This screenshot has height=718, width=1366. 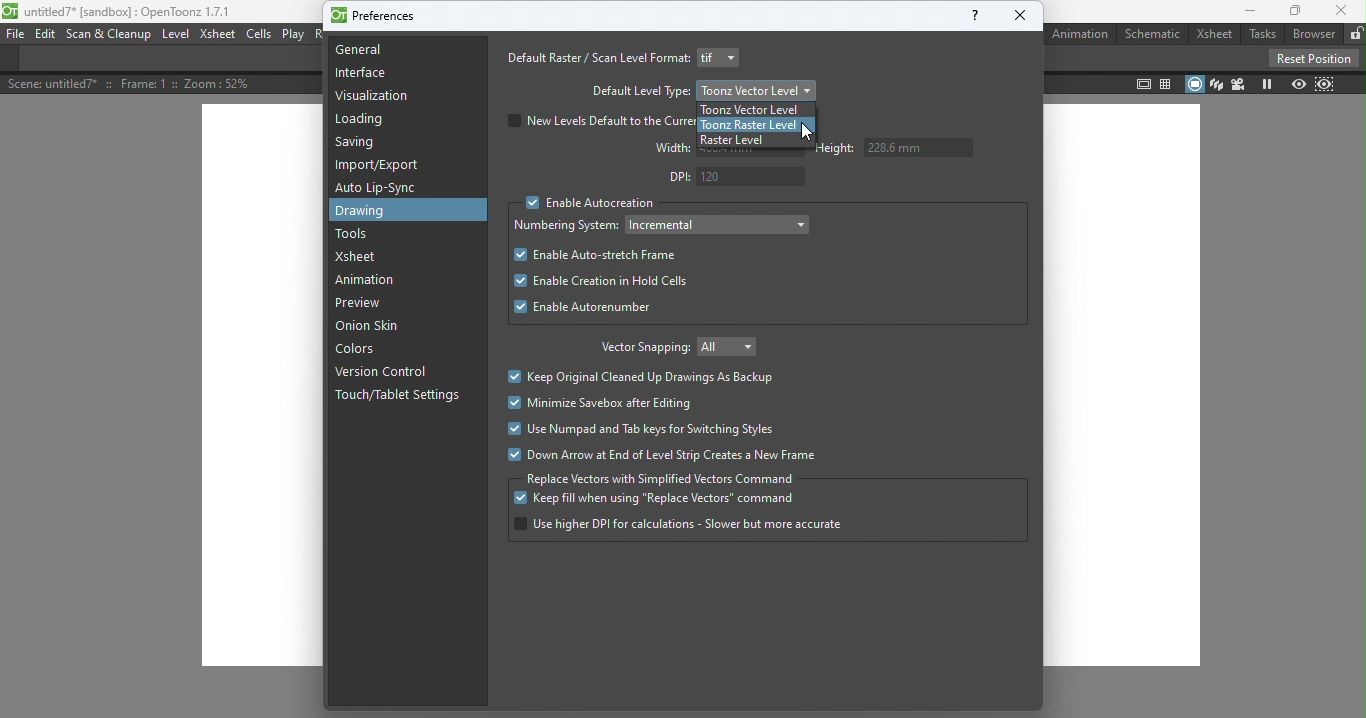 I want to click on Browser, so click(x=1312, y=34).